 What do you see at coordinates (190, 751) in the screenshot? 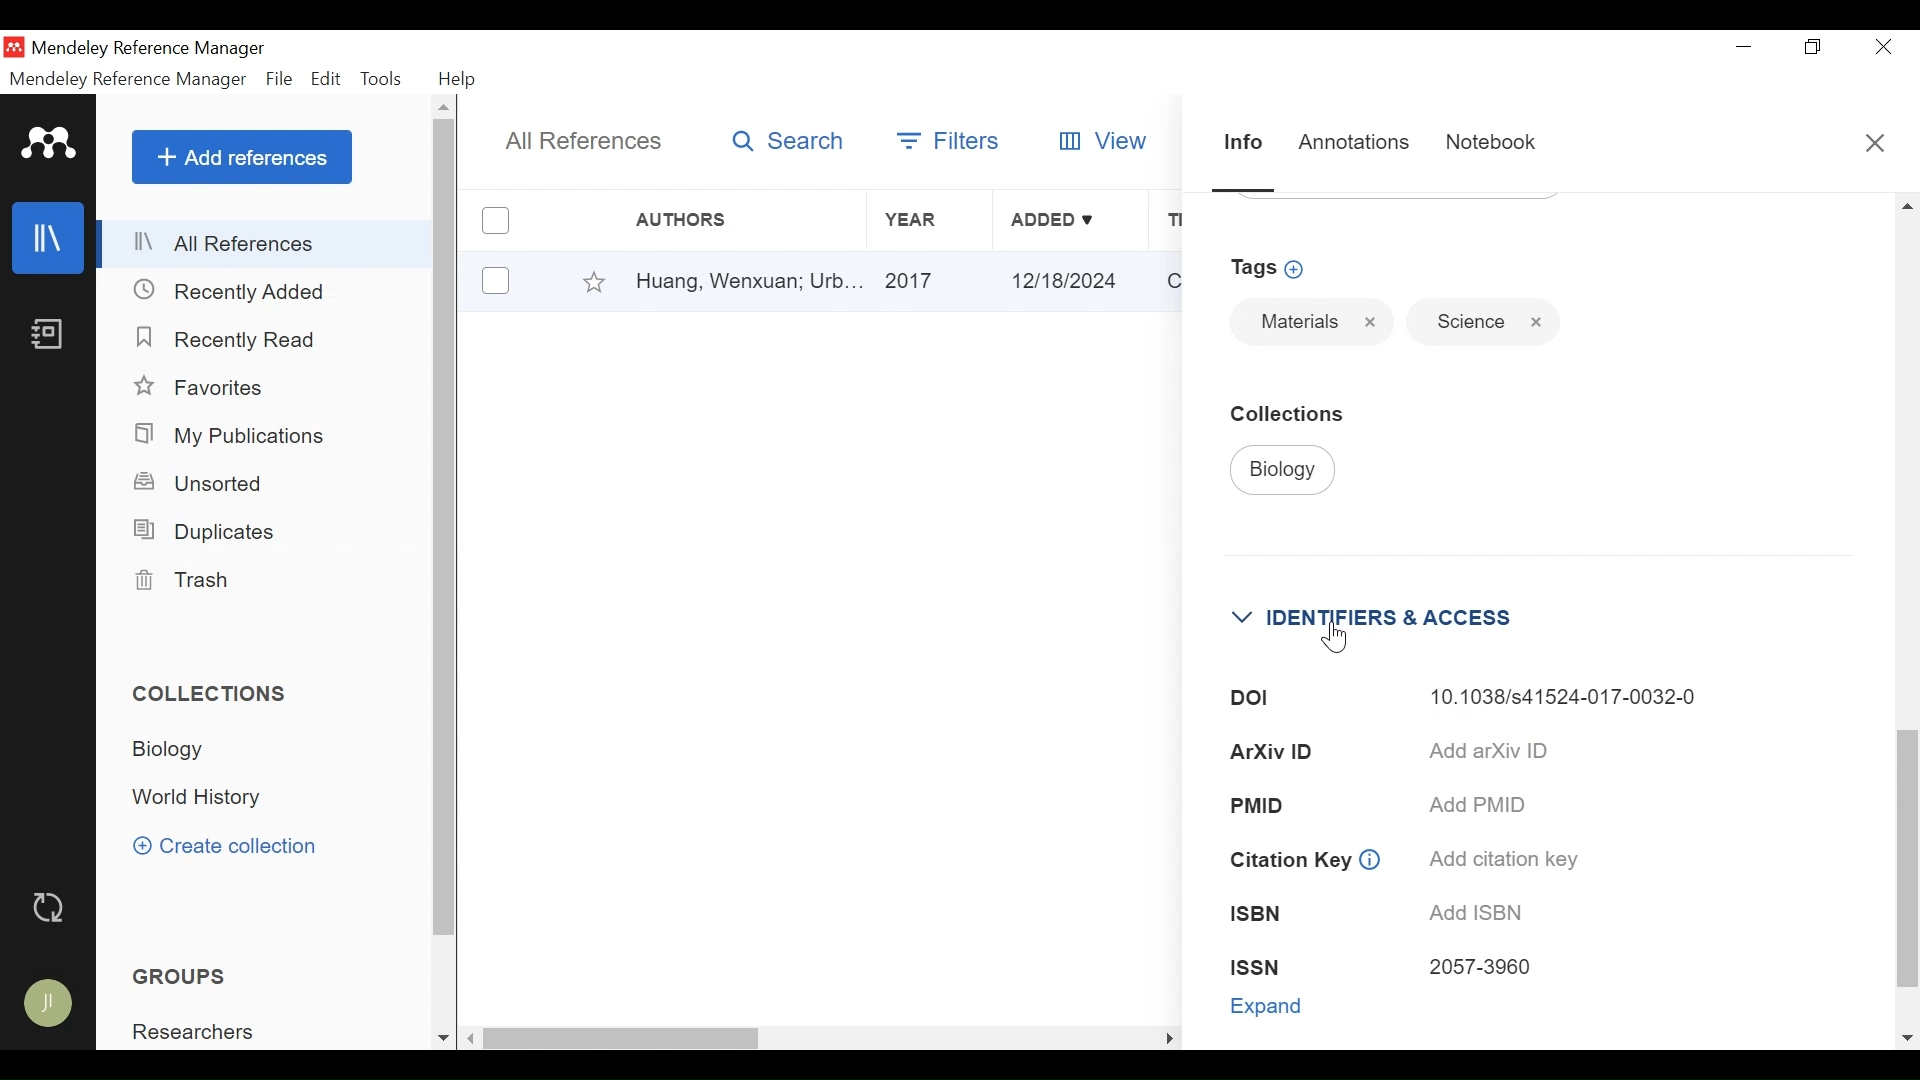
I see `Collection` at bounding box center [190, 751].